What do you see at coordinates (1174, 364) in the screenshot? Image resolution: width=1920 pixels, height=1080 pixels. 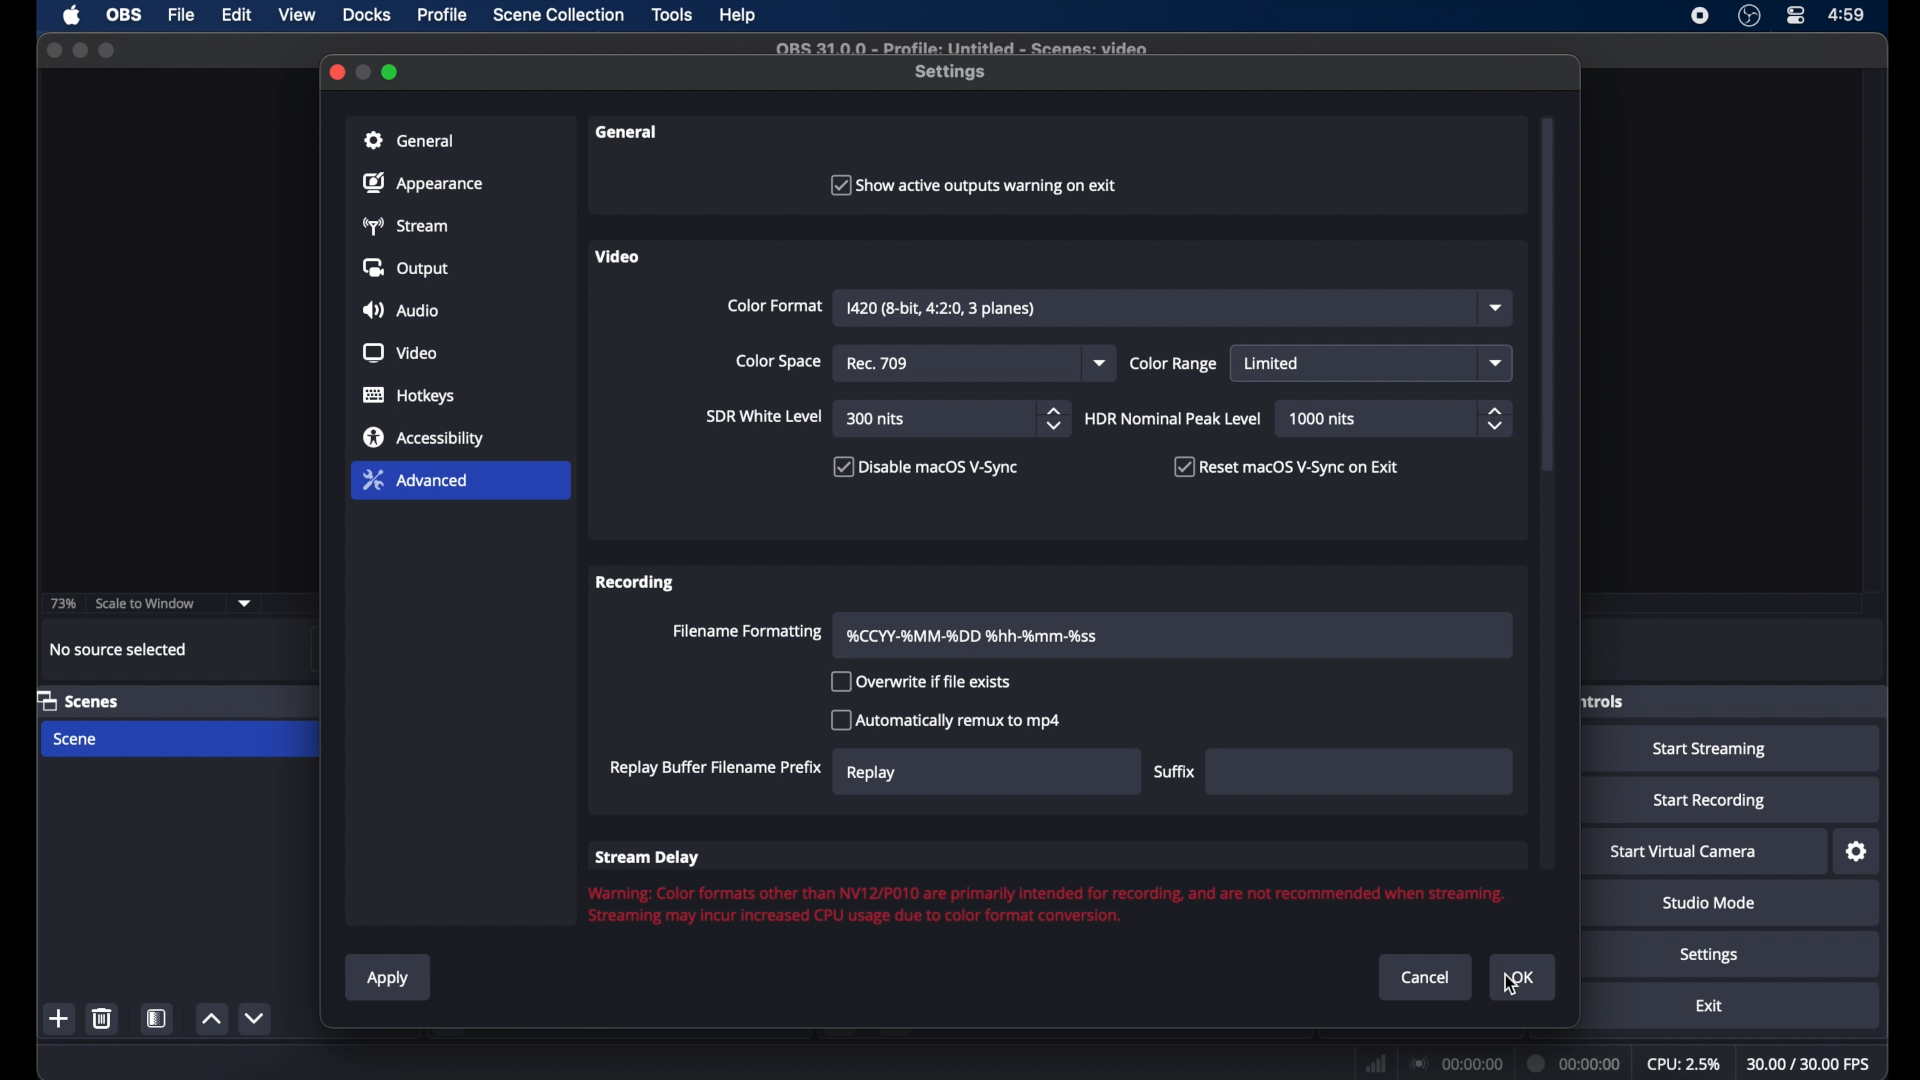 I see `color range` at bounding box center [1174, 364].